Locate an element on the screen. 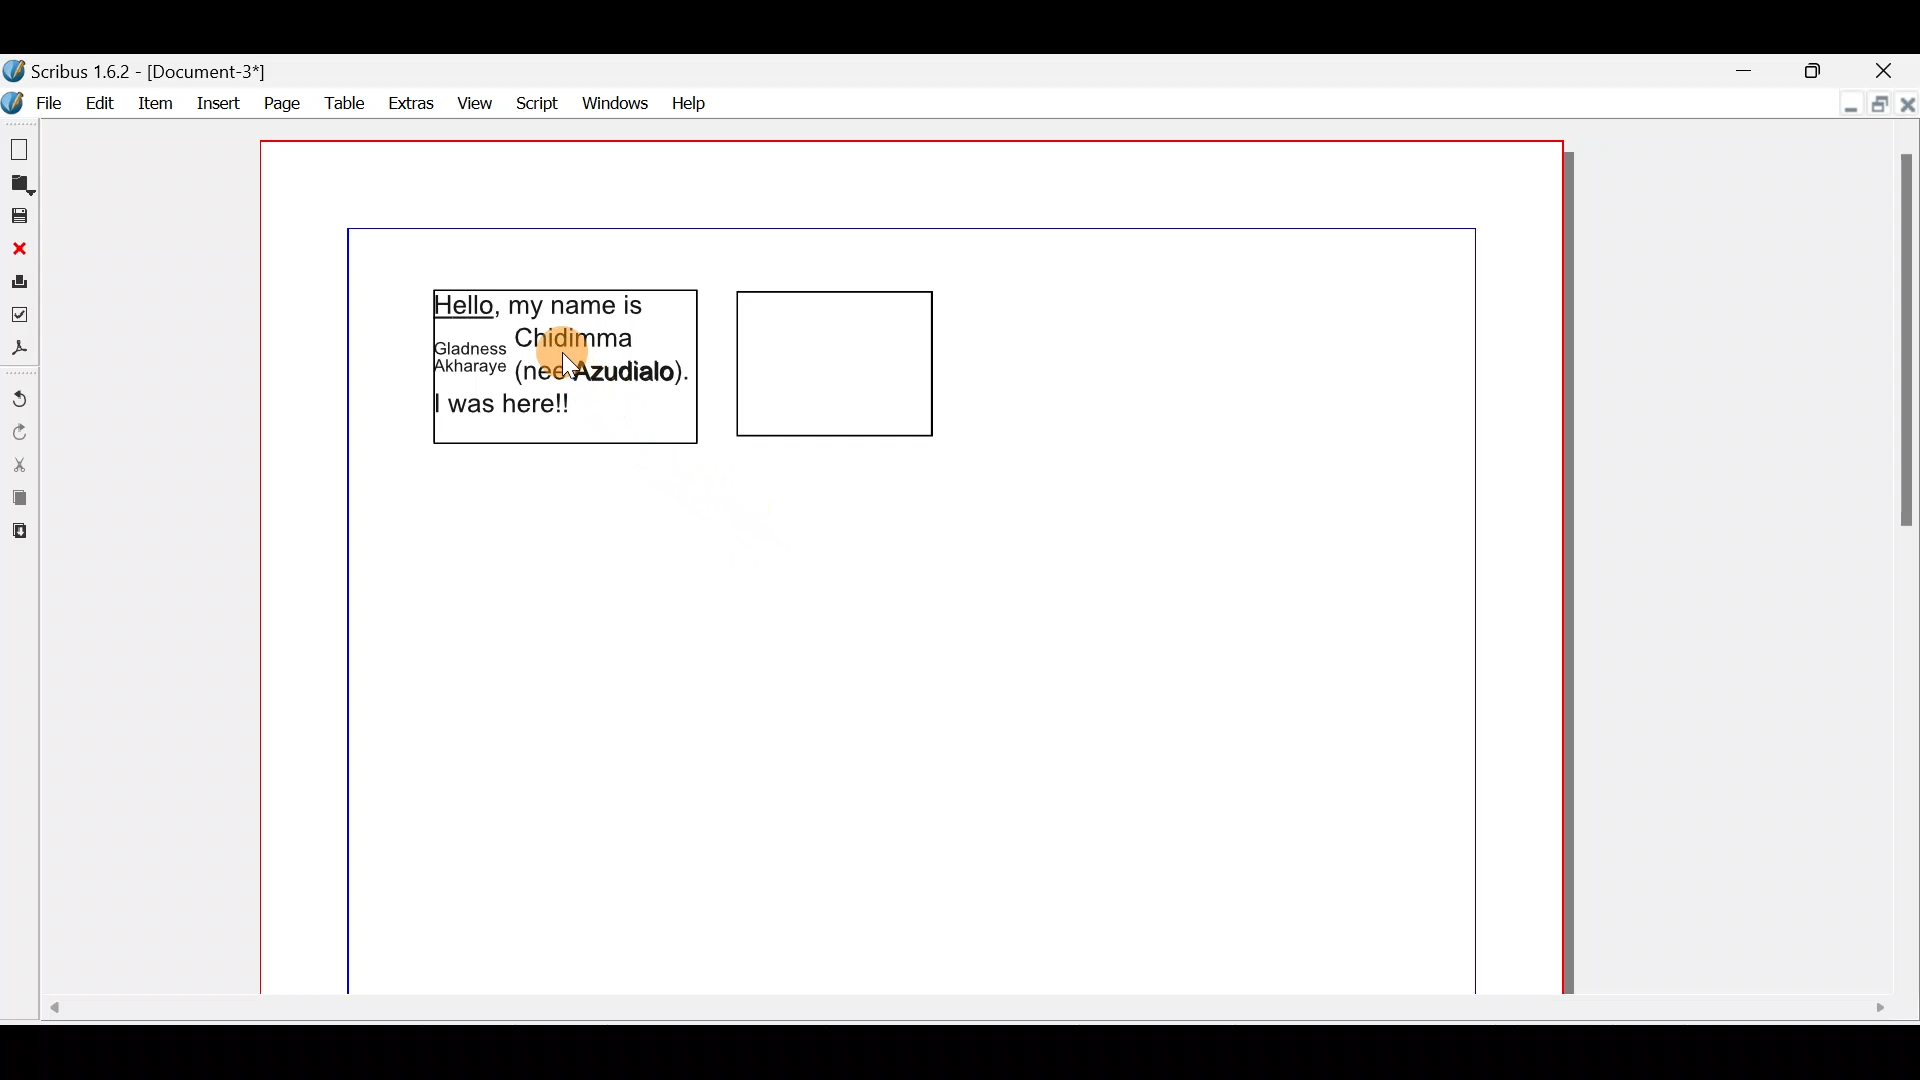 This screenshot has width=1920, height=1080. Close is located at coordinates (1884, 68).